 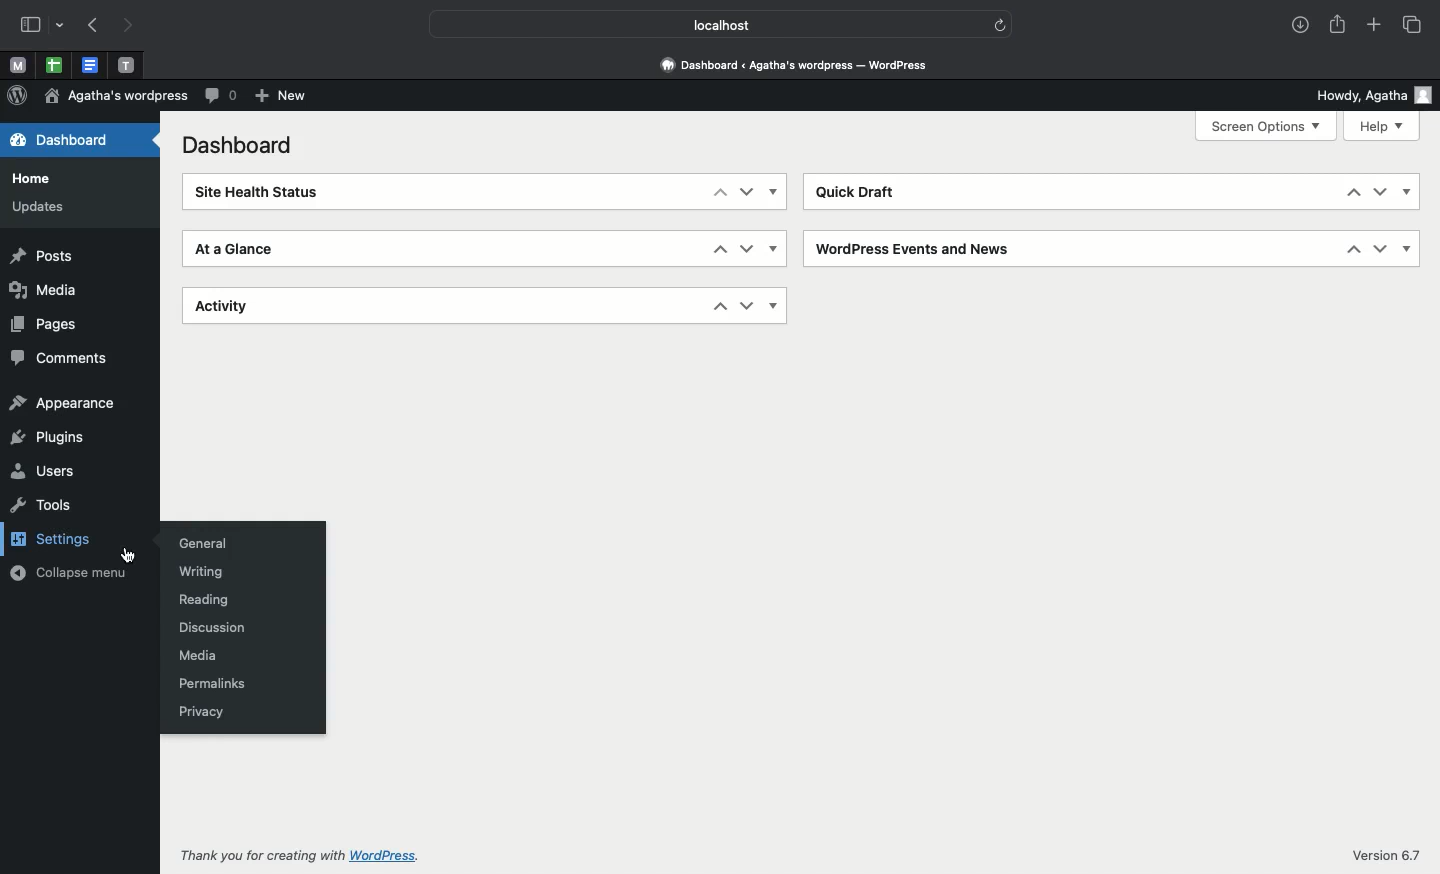 I want to click on Posts, so click(x=45, y=255).